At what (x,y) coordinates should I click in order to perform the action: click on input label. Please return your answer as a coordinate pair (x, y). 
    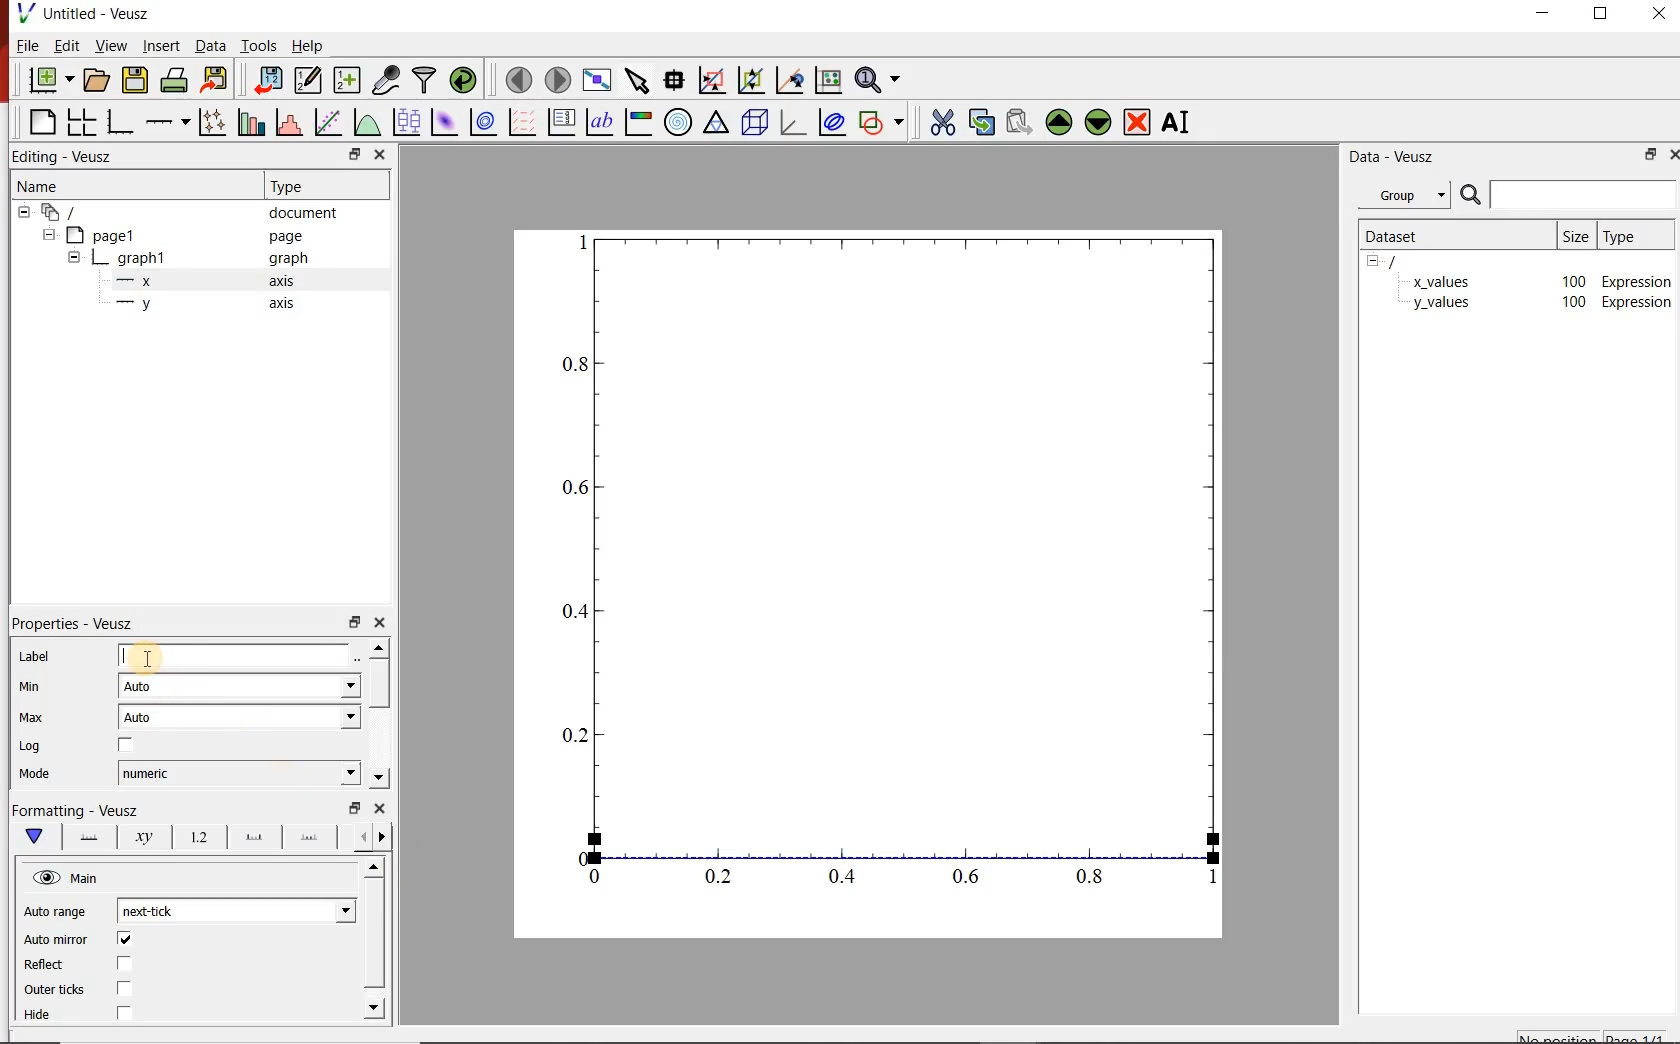
    Looking at the image, I should click on (234, 655).